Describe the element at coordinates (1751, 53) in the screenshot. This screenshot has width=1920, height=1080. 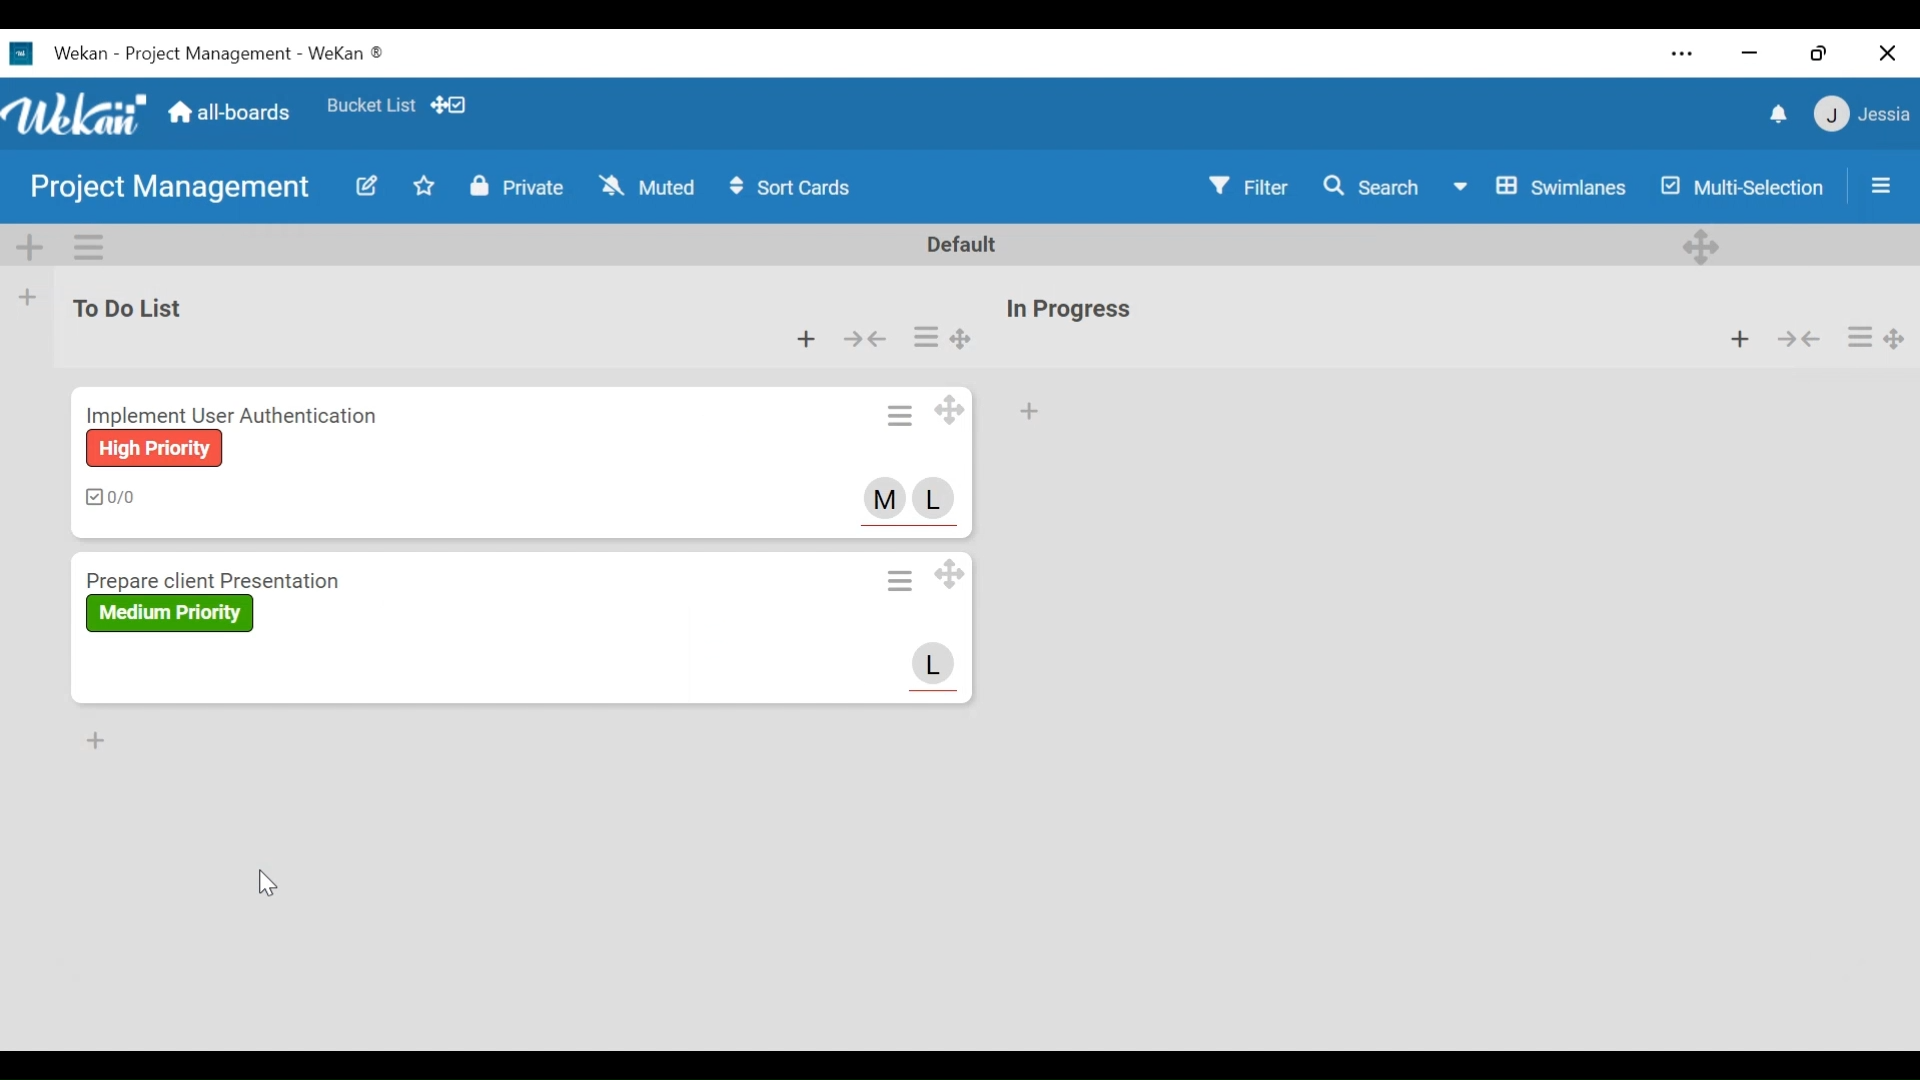
I see `minimize` at that location.